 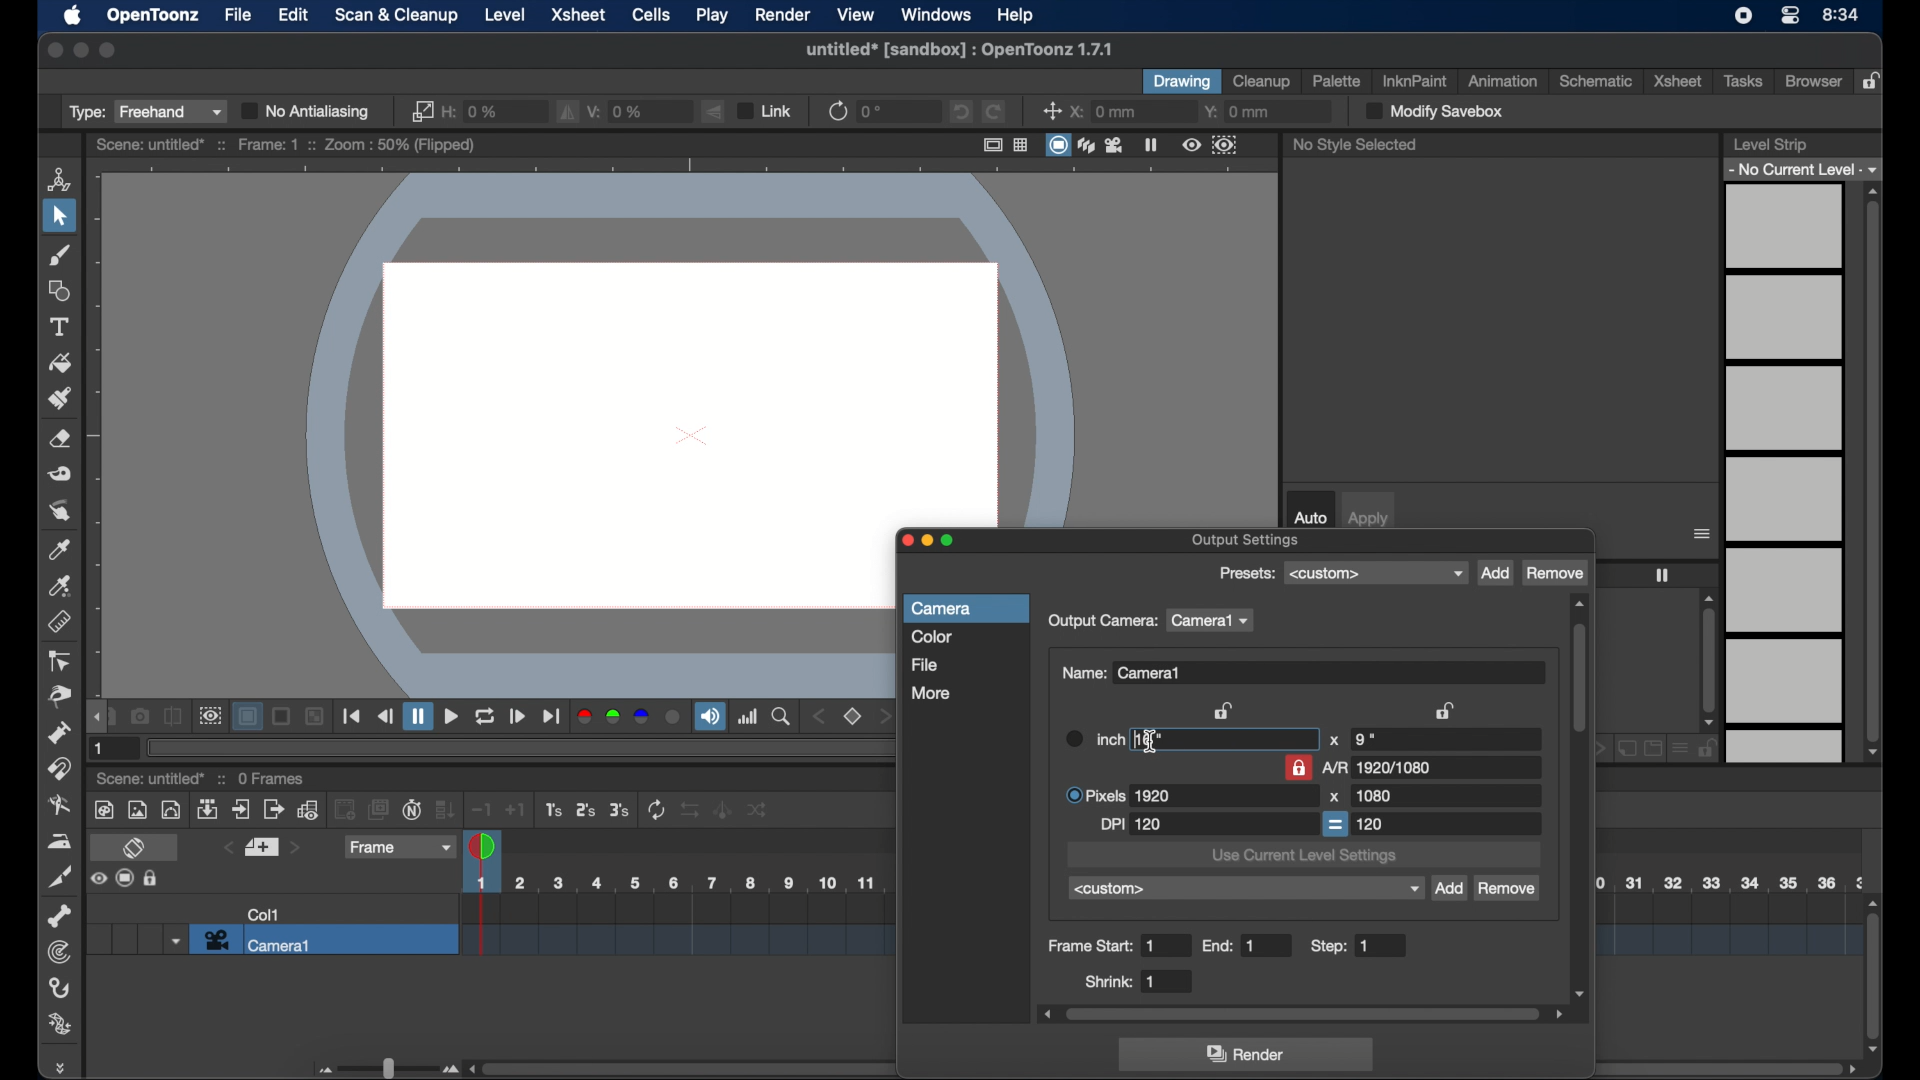 What do you see at coordinates (273, 809) in the screenshot?
I see `` at bounding box center [273, 809].